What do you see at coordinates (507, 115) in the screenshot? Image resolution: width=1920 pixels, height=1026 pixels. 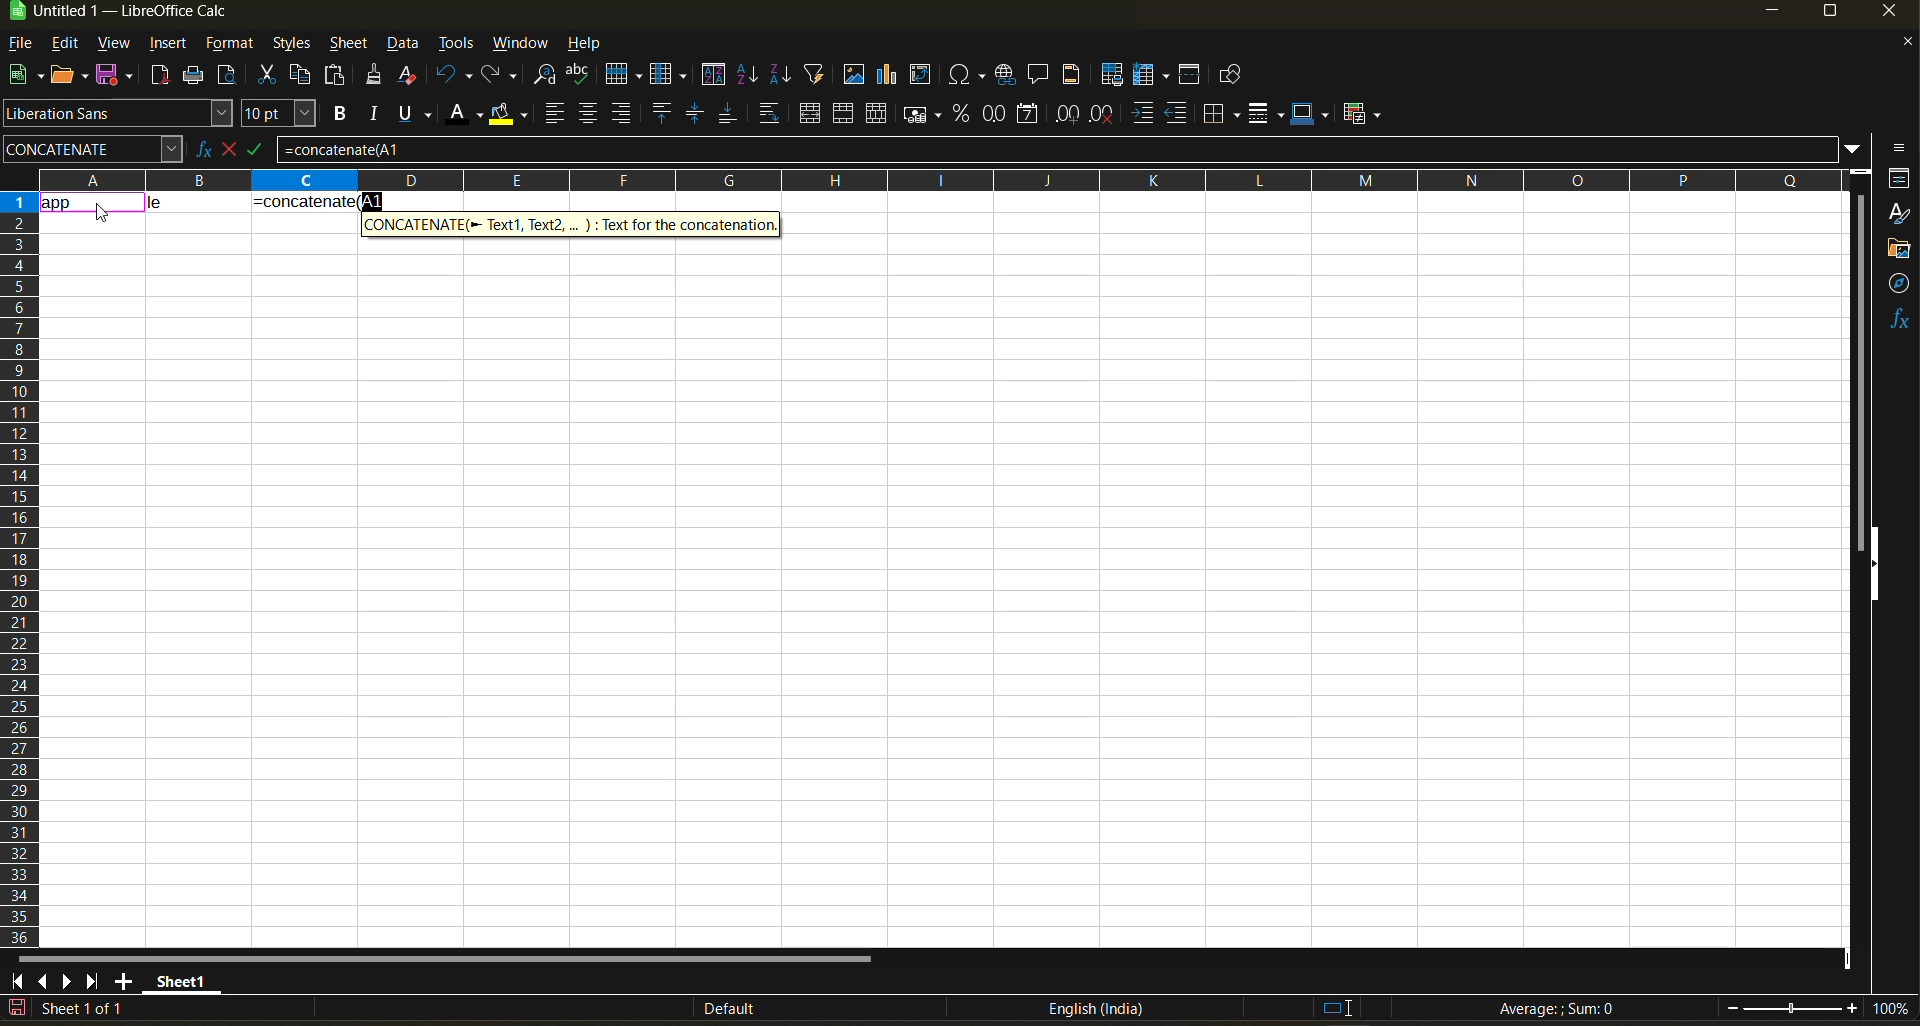 I see `background color` at bounding box center [507, 115].